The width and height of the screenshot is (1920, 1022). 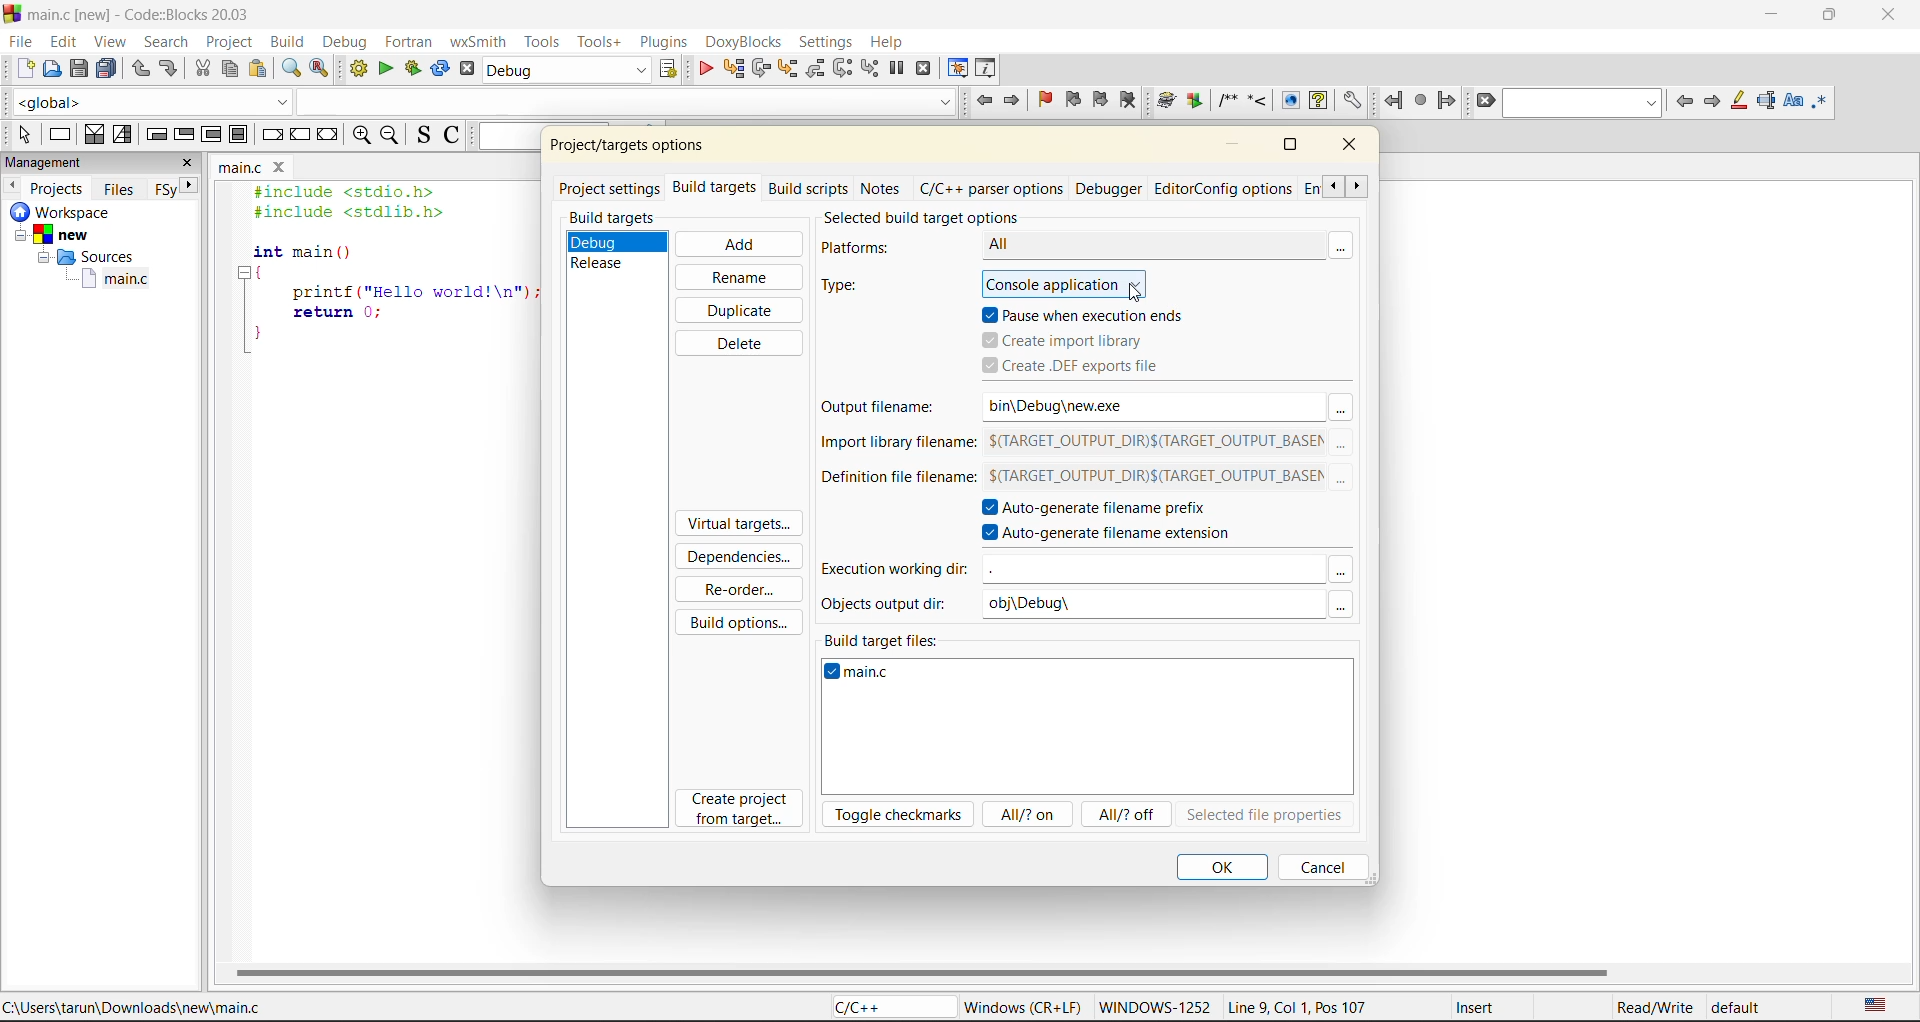 I want to click on help, so click(x=891, y=43).